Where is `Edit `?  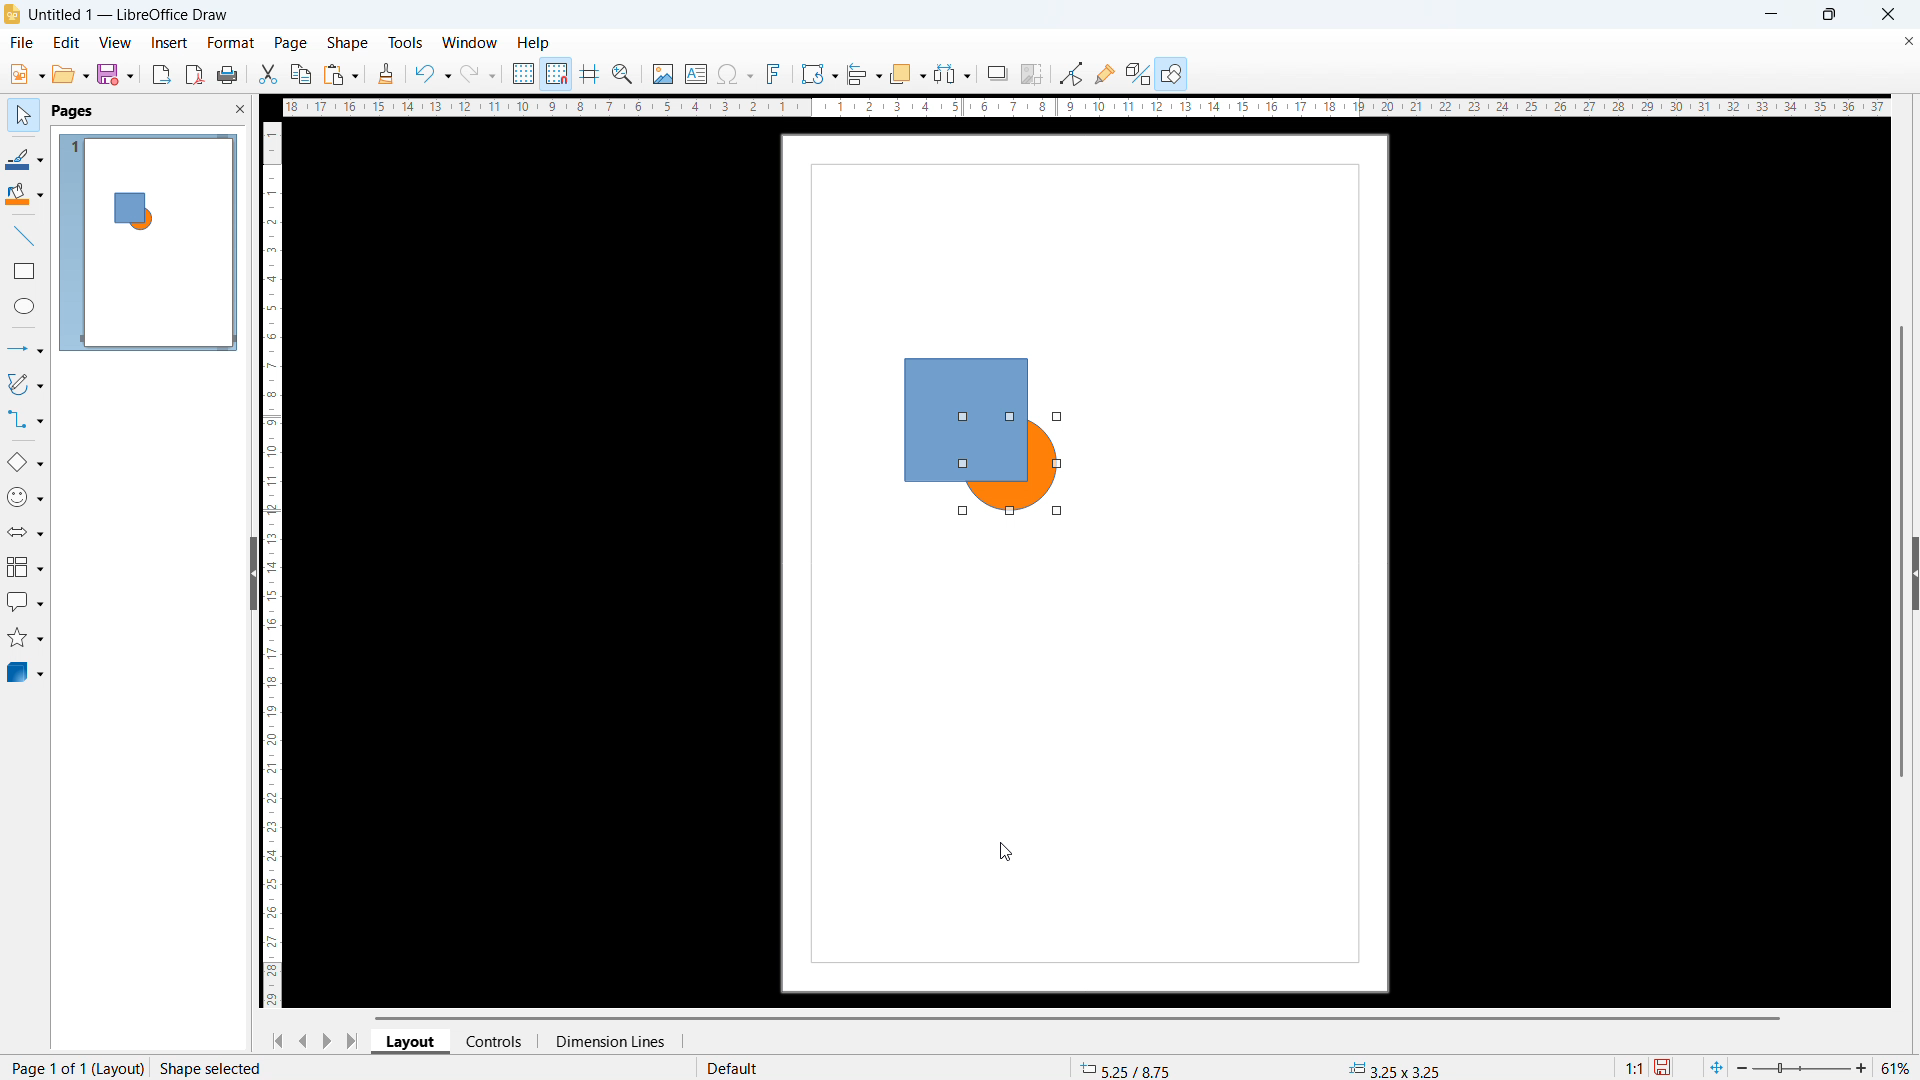 Edit  is located at coordinates (67, 42).